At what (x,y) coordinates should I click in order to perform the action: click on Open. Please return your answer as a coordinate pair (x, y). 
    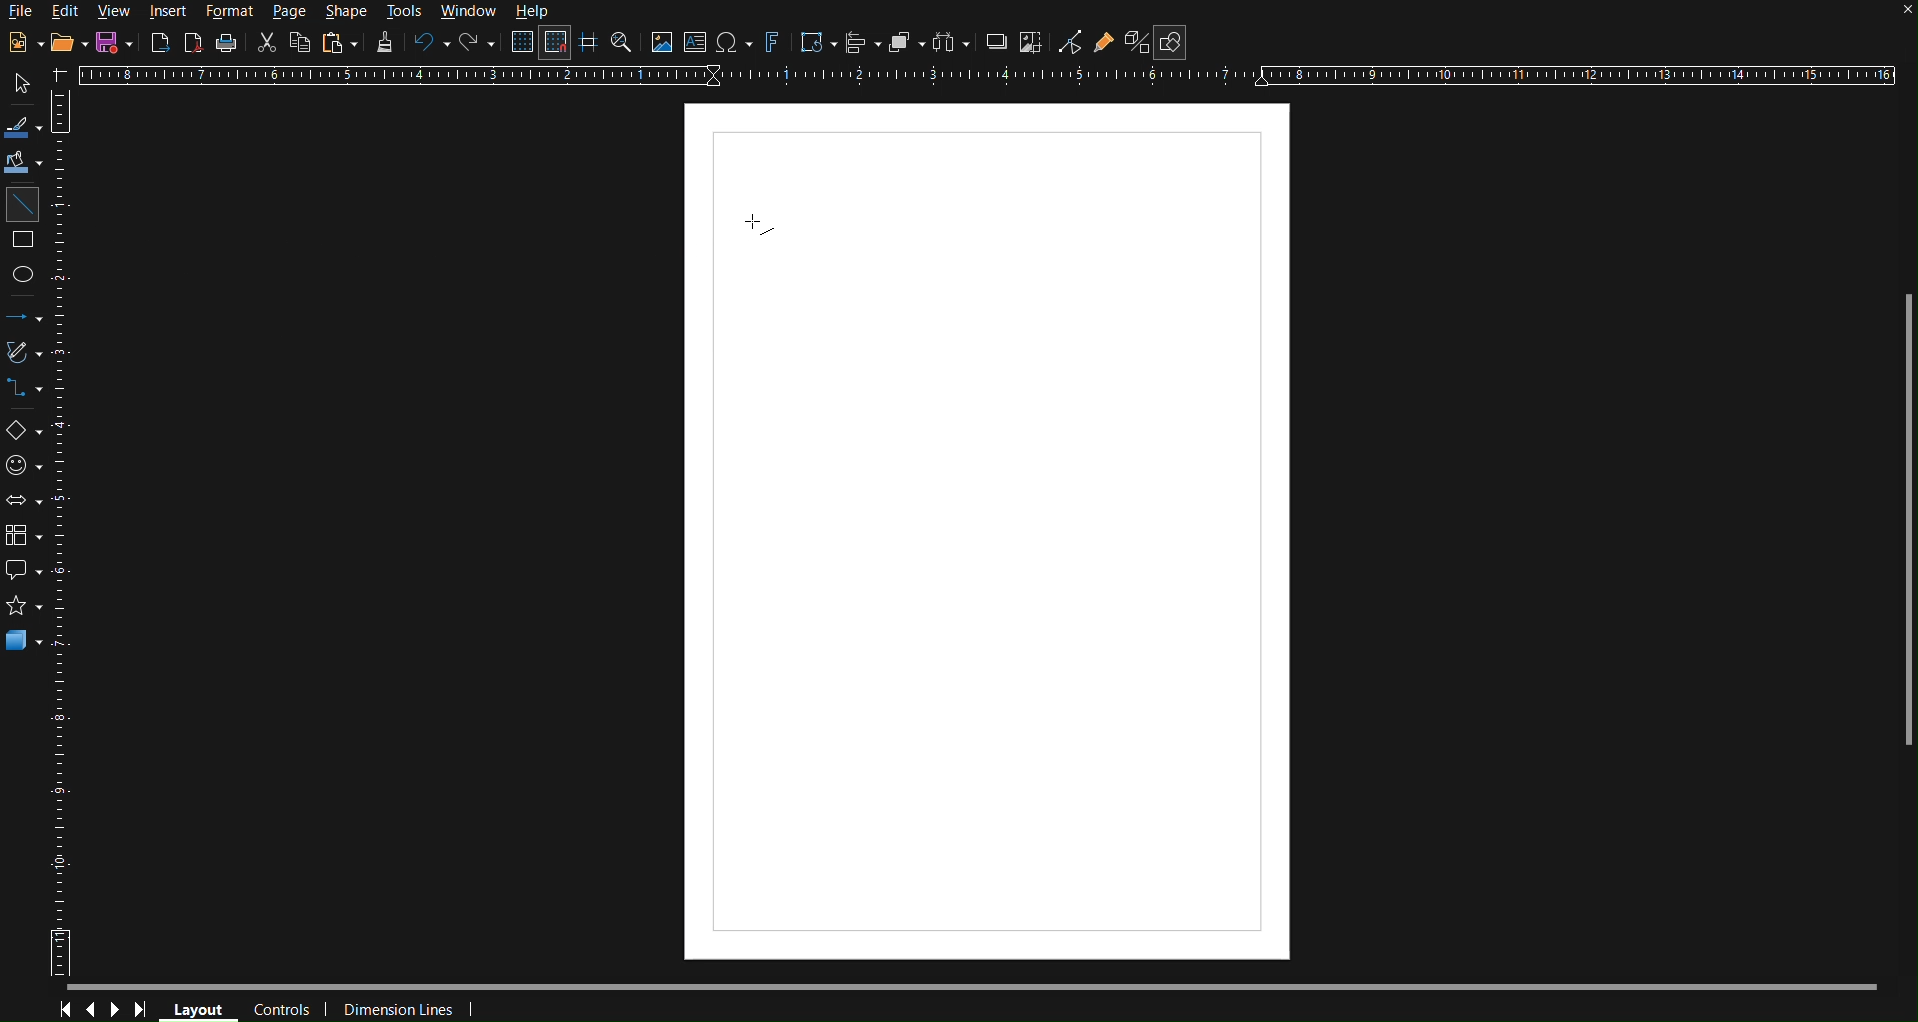
    Looking at the image, I should click on (64, 43).